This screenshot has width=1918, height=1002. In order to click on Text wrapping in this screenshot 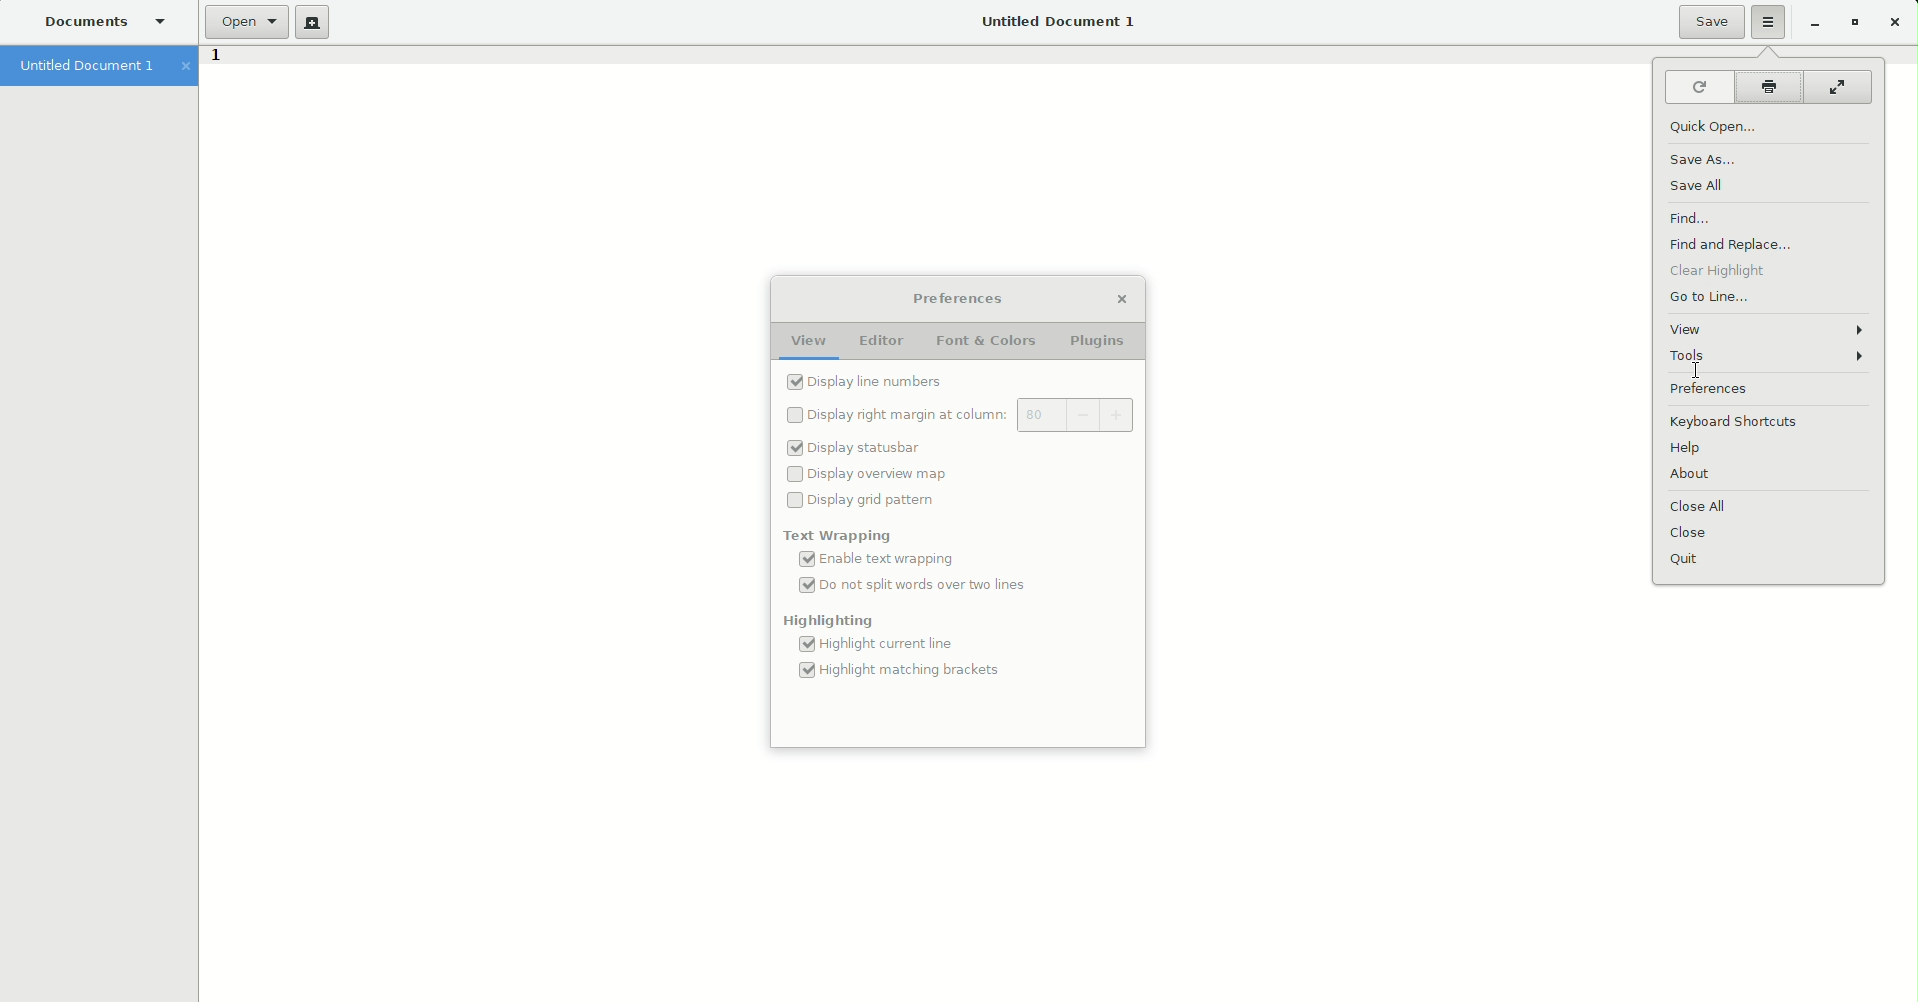, I will do `click(835, 534)`.